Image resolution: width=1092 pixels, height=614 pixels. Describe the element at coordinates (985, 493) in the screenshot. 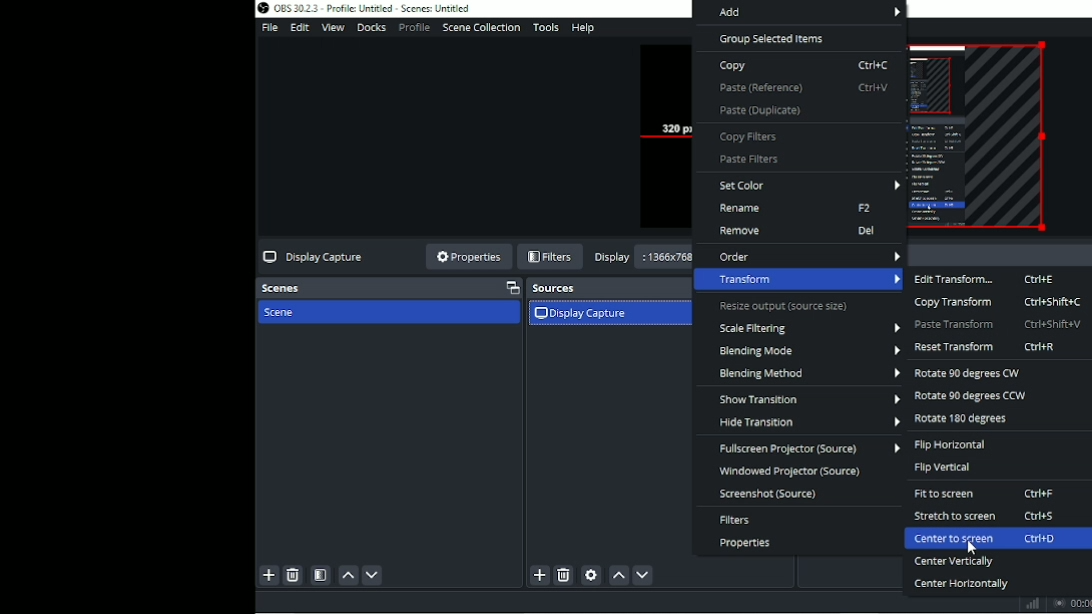

I see `Fit to screen` at that location.